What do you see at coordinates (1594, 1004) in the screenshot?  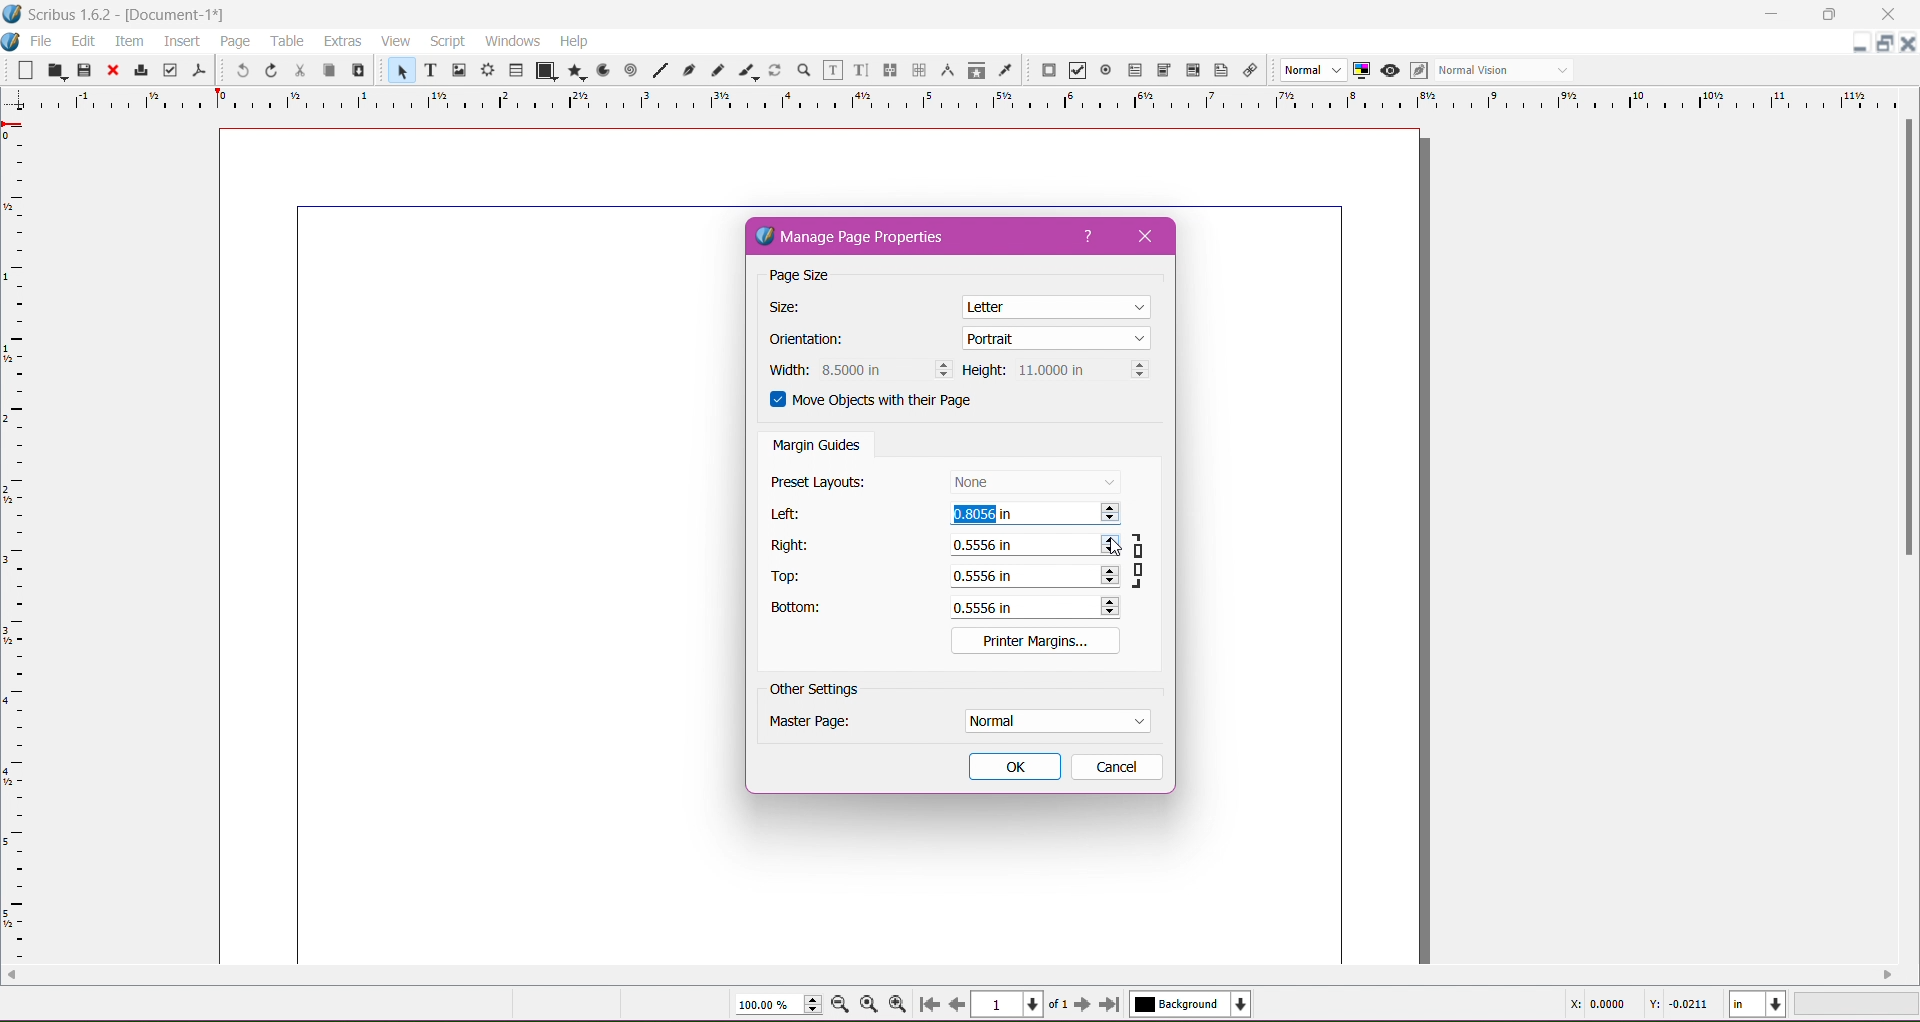 I see `Cursor Coordinate - X` at bounding box center [1594, 1004].